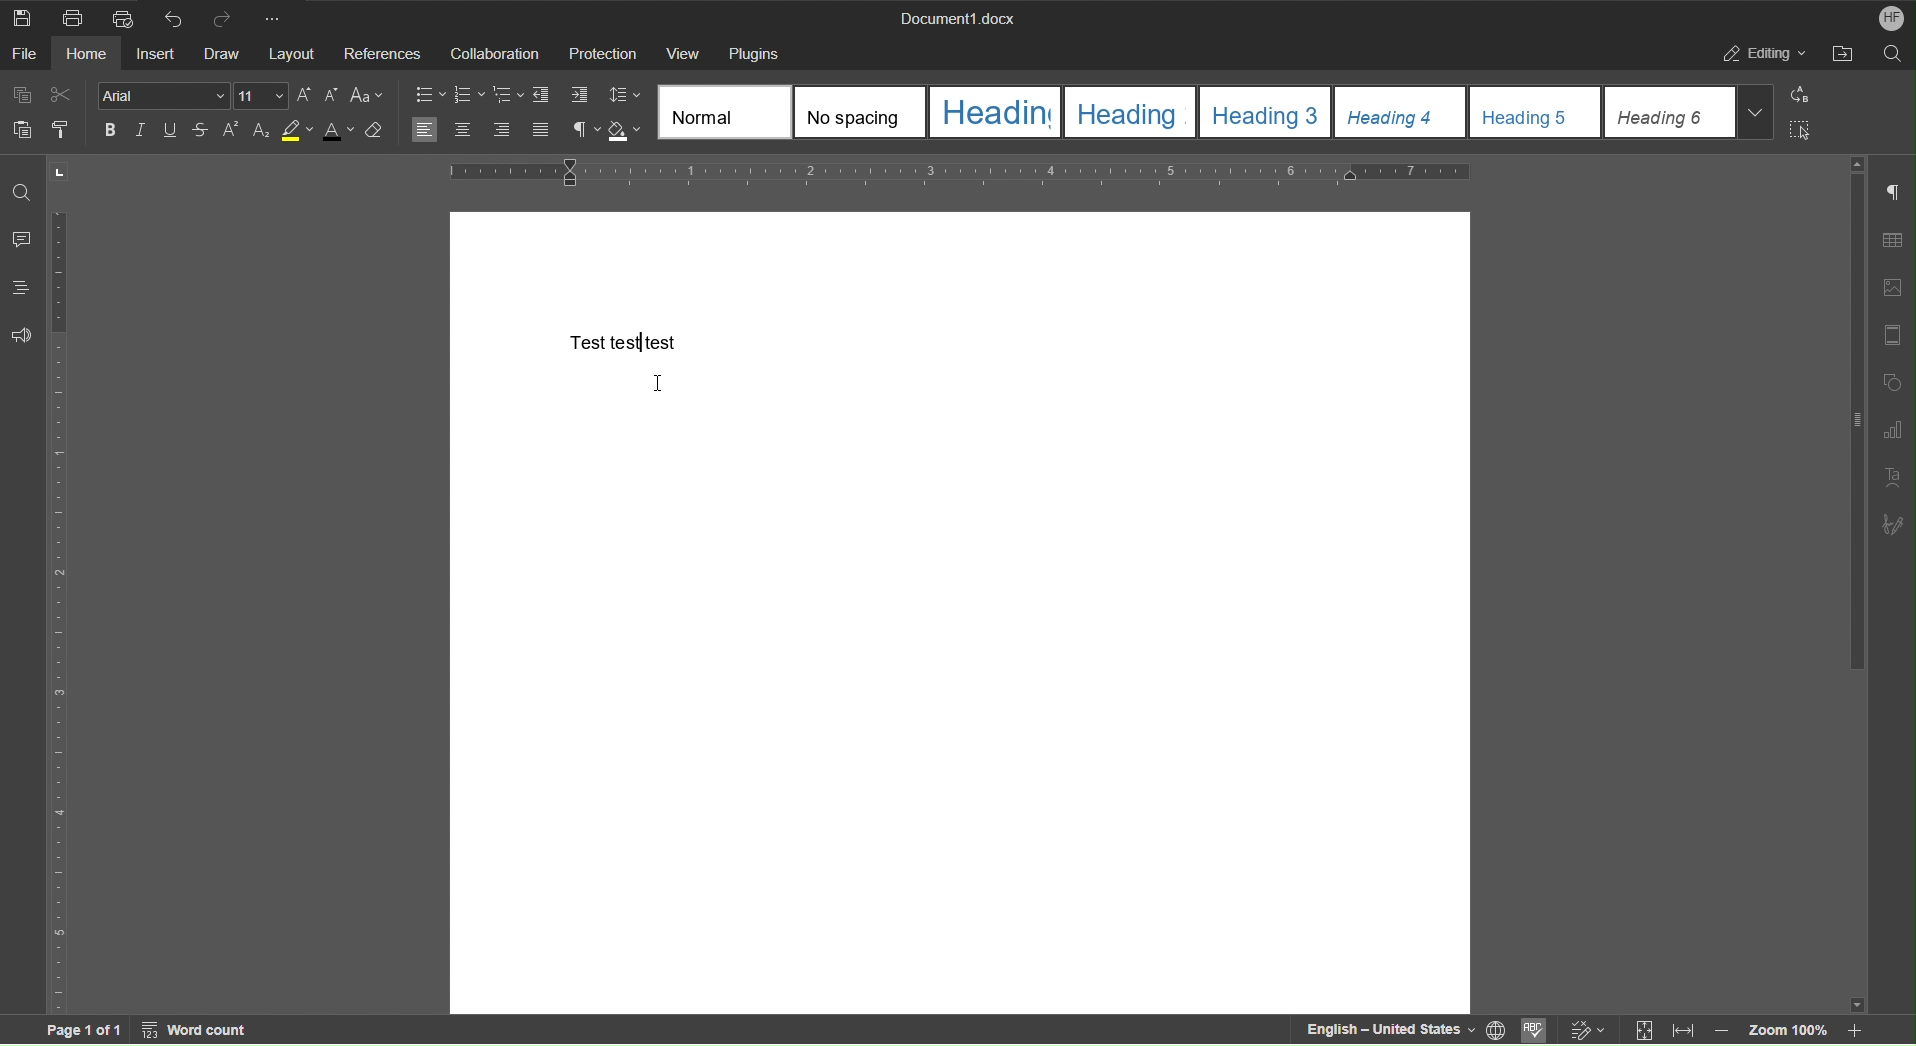 The height and width of the screenshot is (1046, 1916). I want to click on More, so click(276, 16).